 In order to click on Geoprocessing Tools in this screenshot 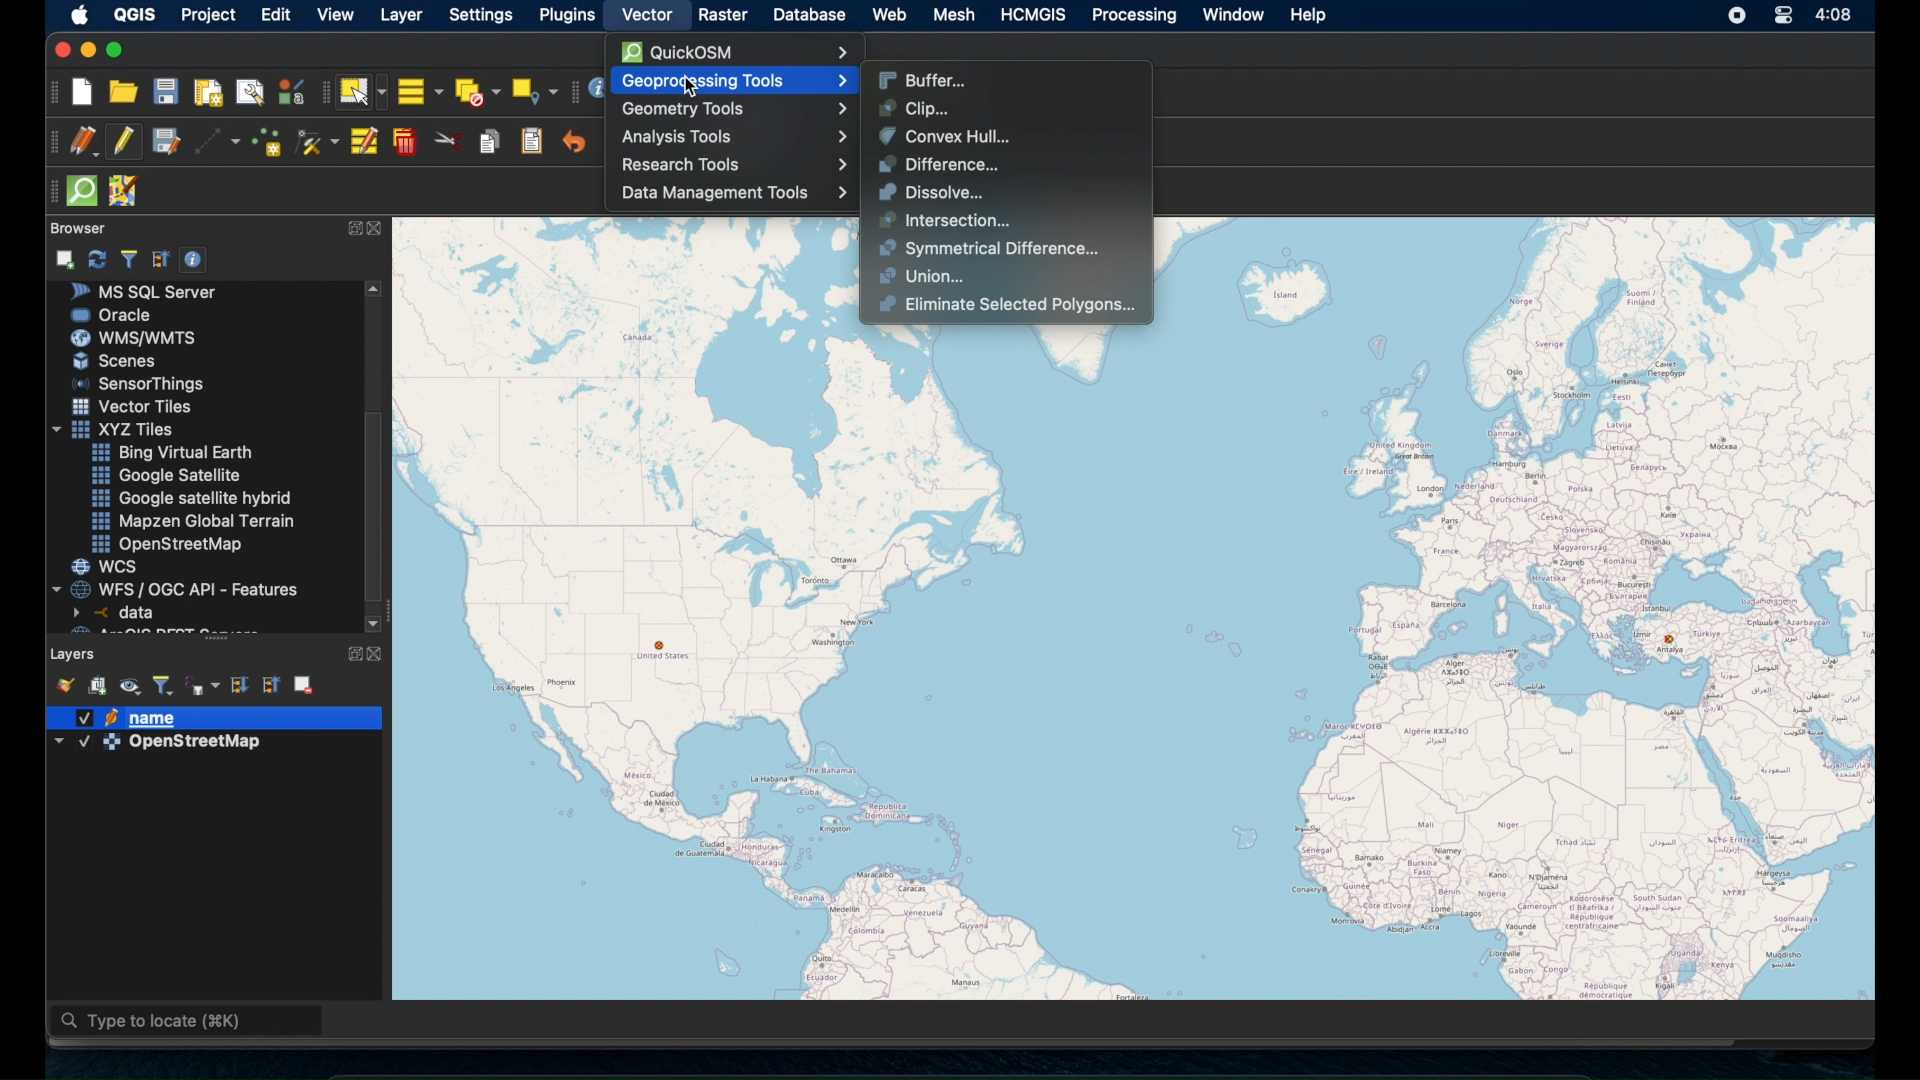, I will do `click(732, 81)`.